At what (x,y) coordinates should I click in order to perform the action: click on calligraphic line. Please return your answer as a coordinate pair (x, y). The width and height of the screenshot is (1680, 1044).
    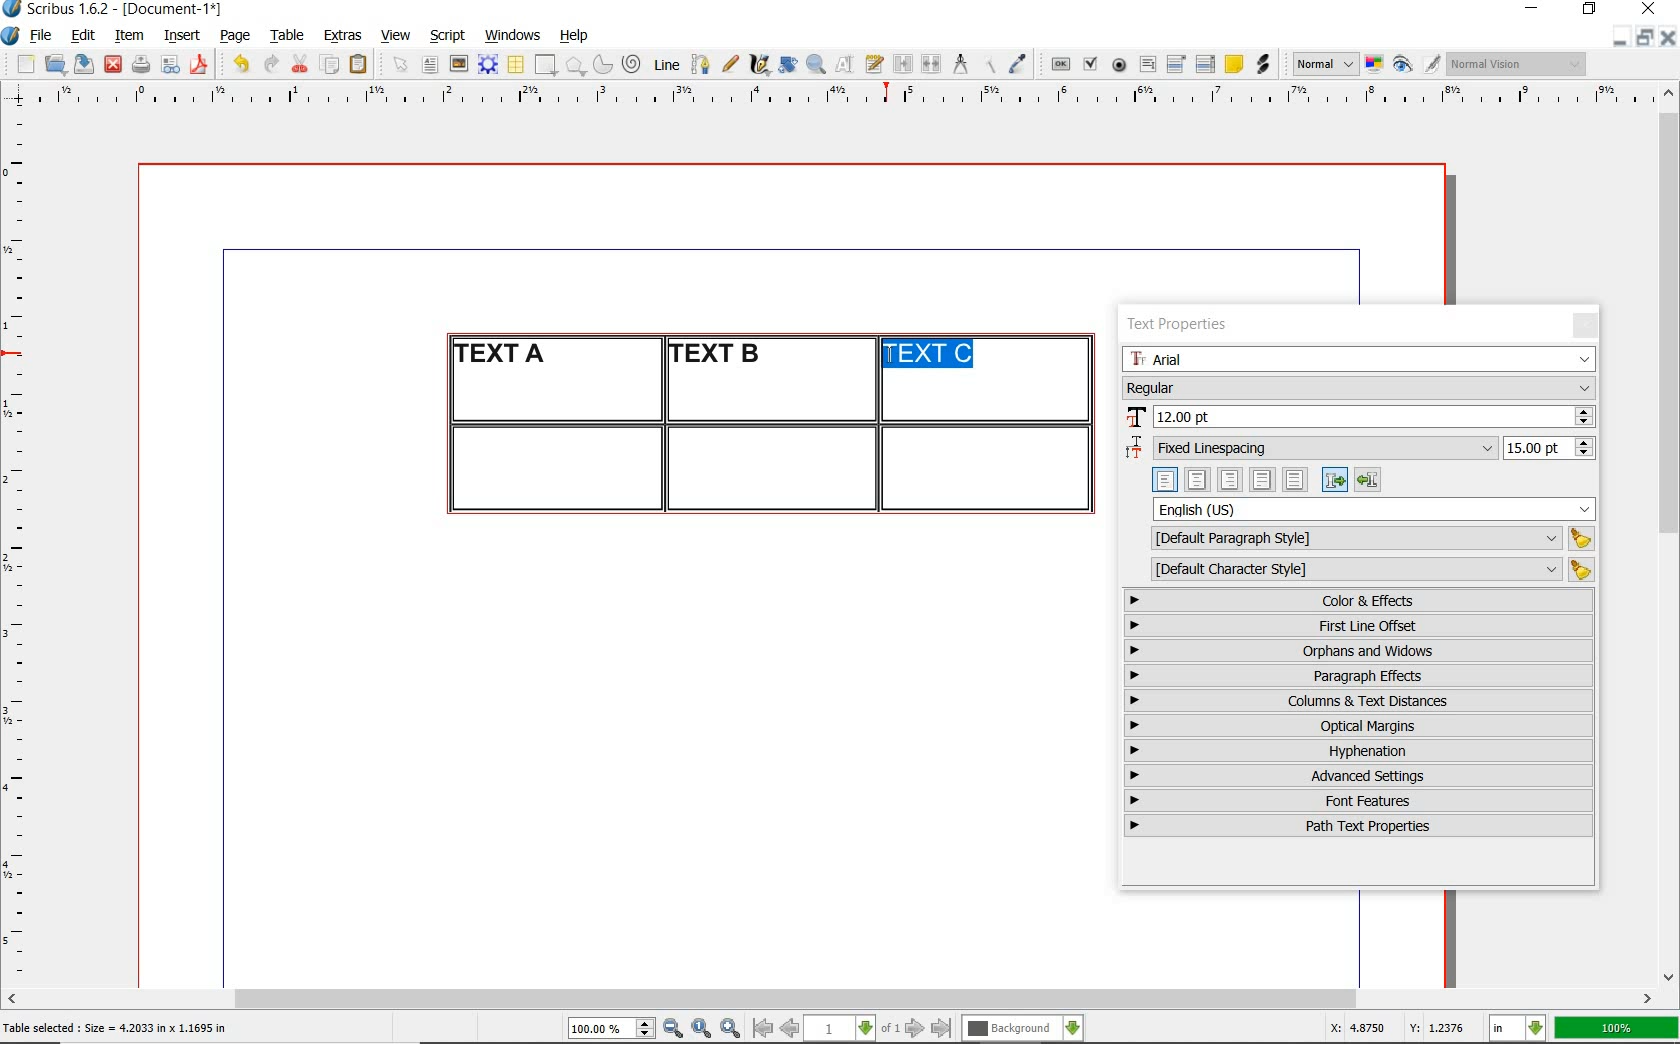
    Looking at the image, I should click on (761, 64).